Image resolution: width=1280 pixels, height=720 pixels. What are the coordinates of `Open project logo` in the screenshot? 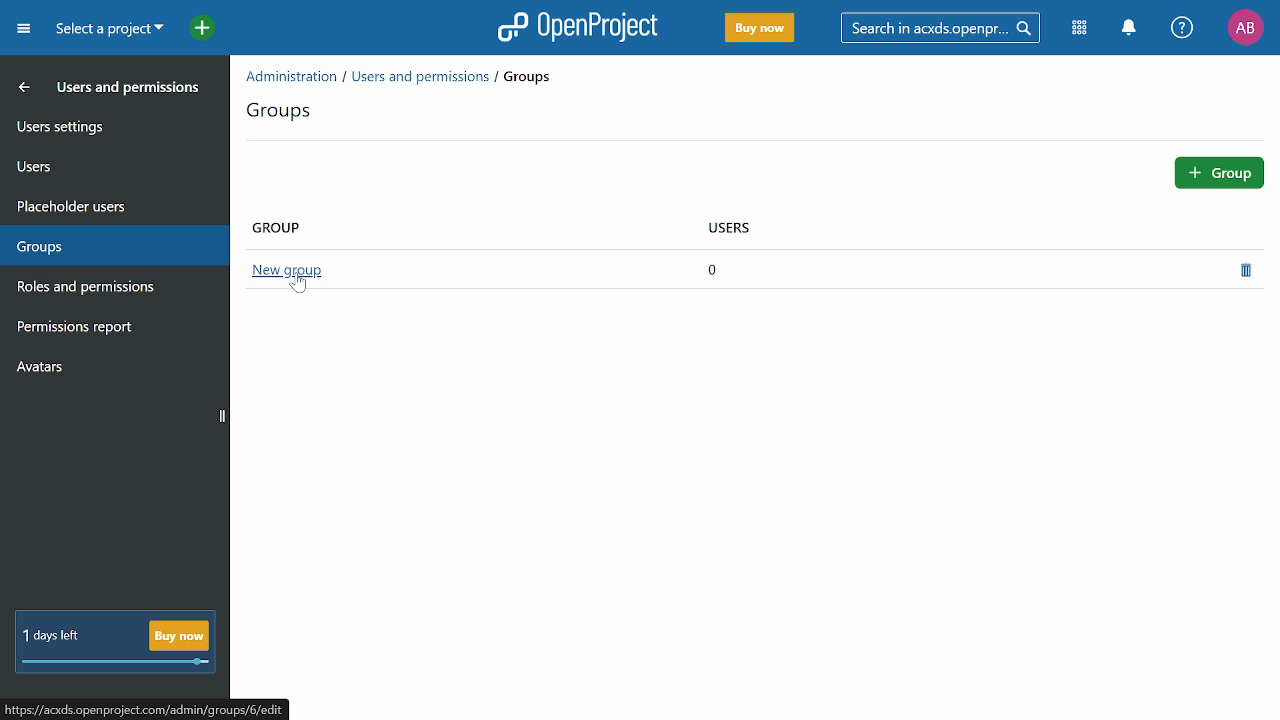 It's located at (578, 27).